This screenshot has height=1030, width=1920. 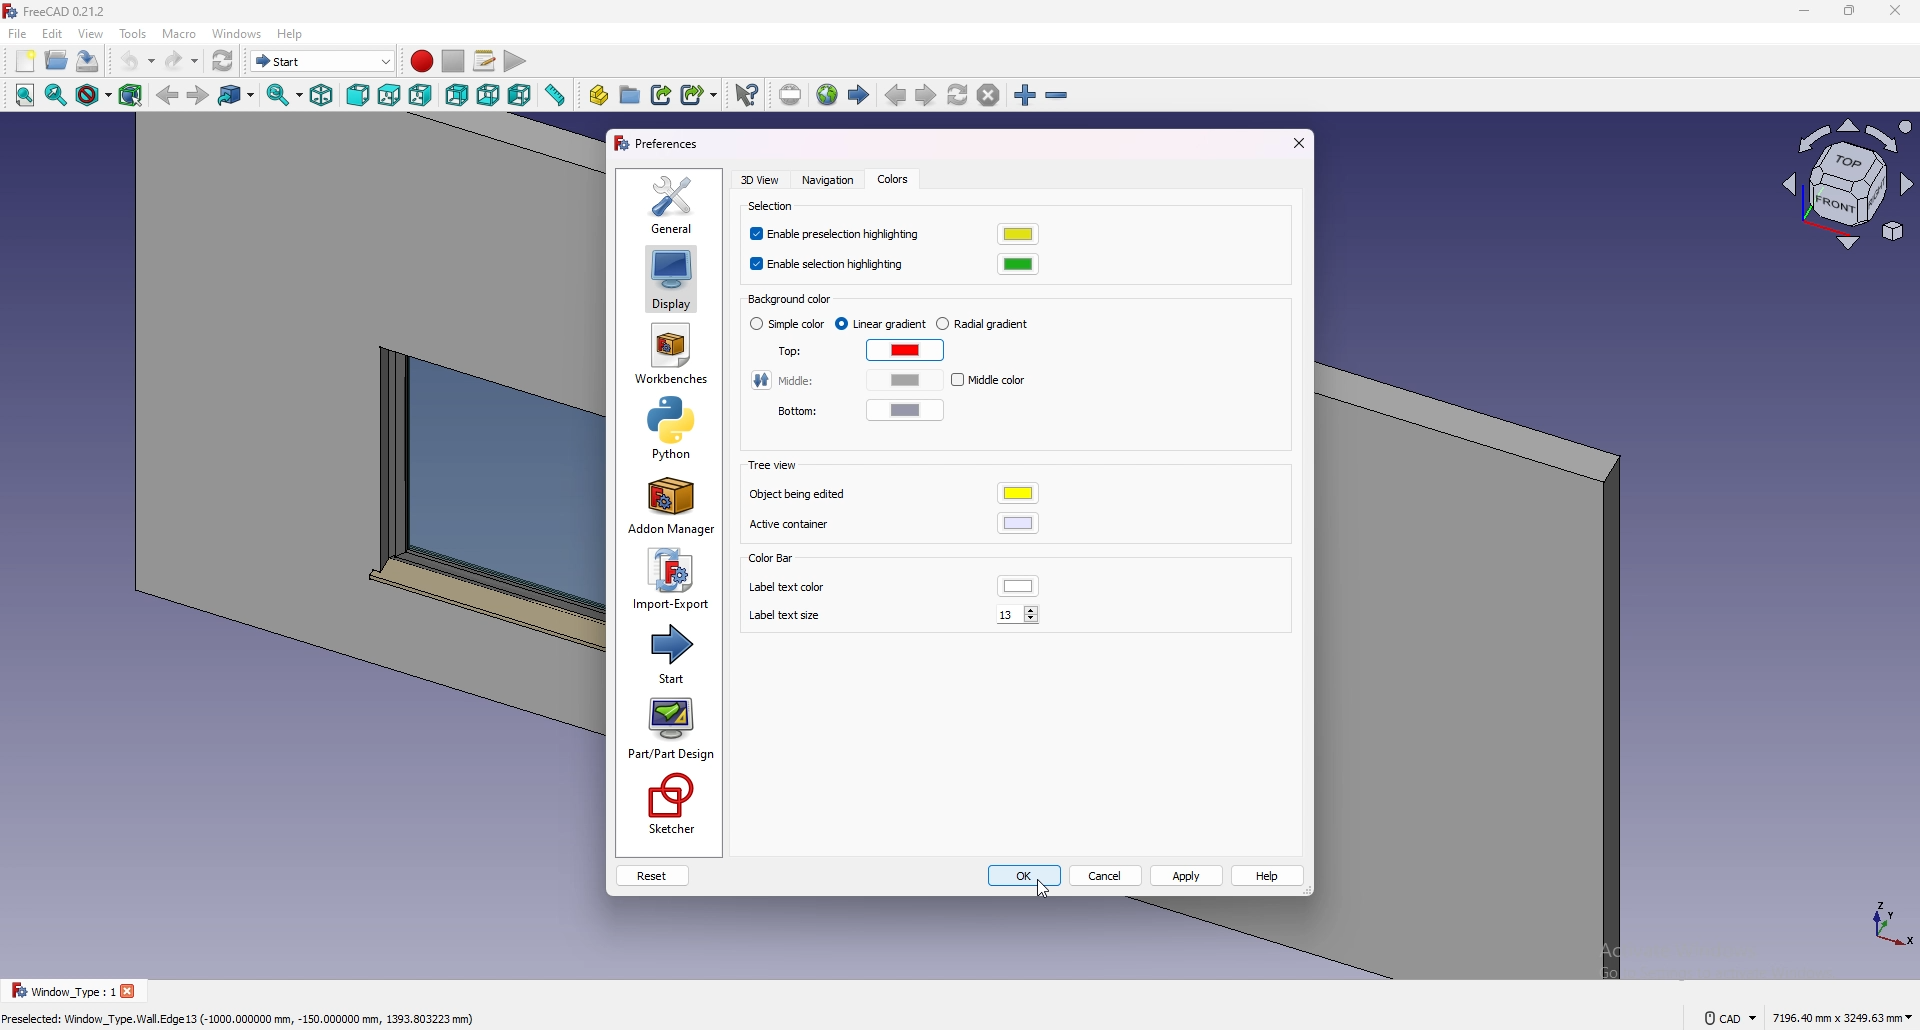 I want to click on stop loading, so click(x=989, y=96).